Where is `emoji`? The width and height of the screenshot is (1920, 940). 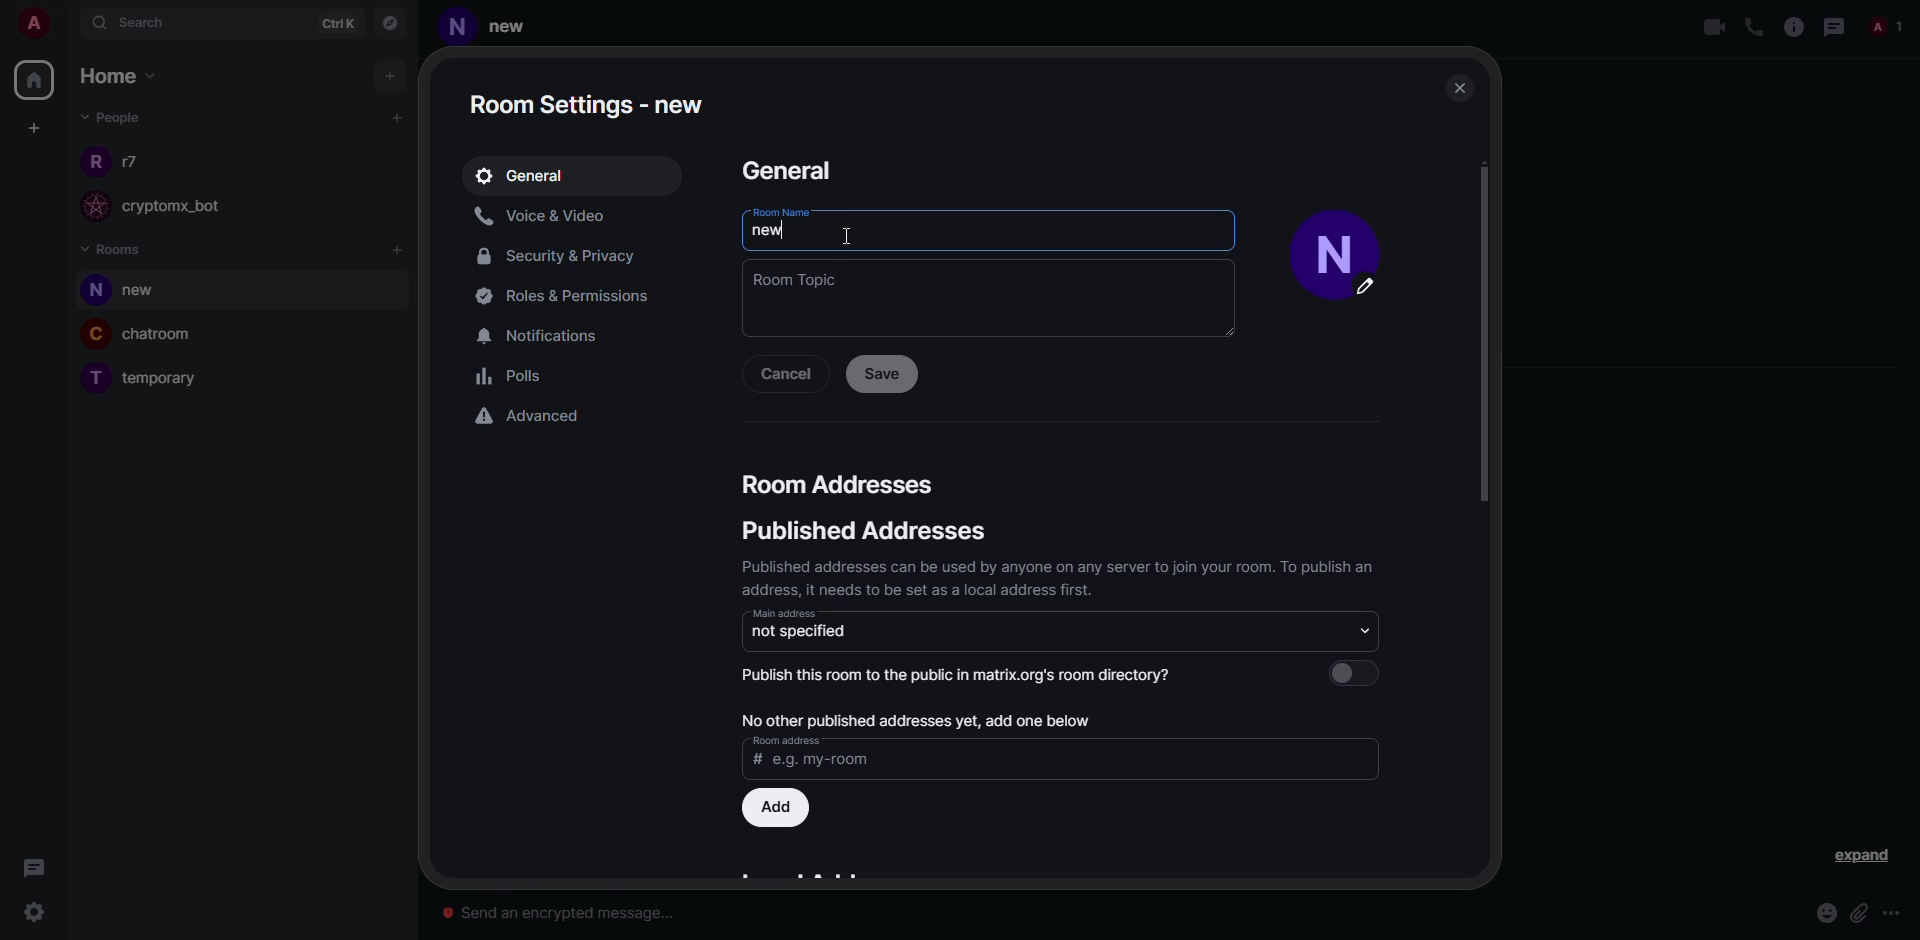 emoji is located at coordinates (1826, 913).